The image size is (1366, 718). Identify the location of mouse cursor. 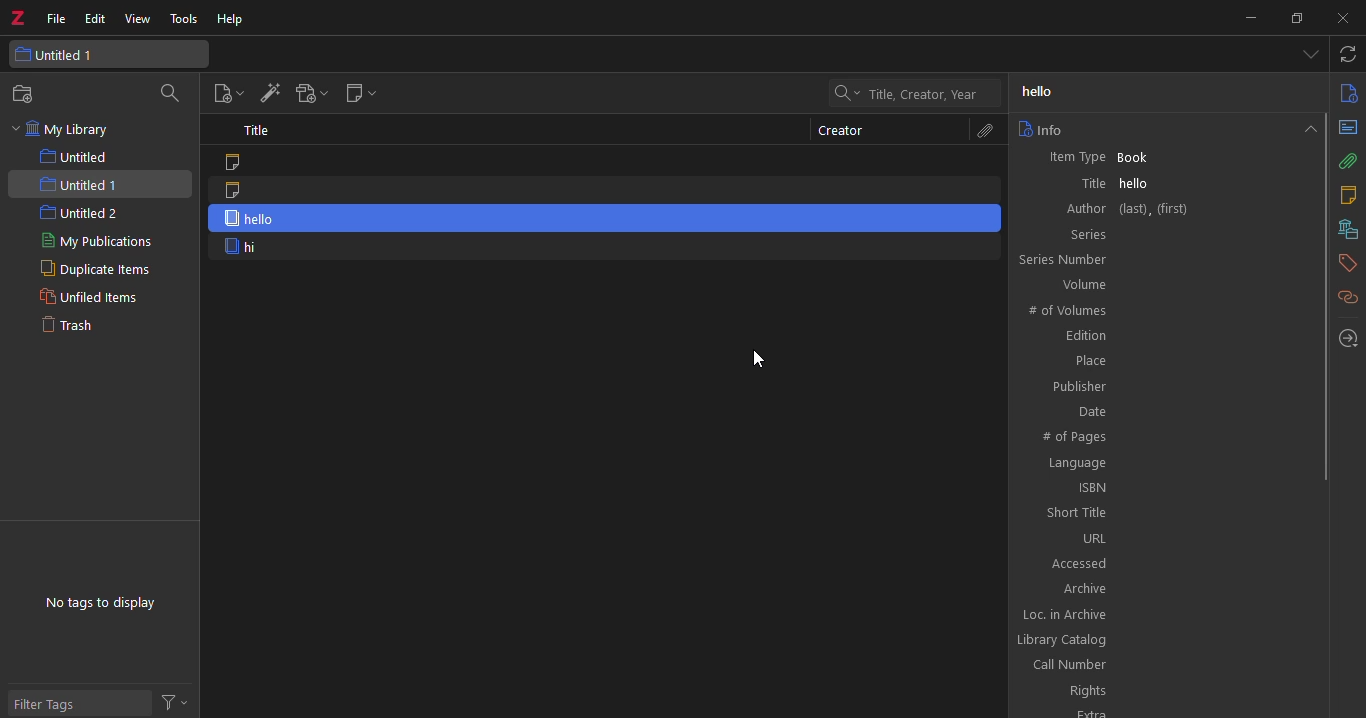
(766, 359).